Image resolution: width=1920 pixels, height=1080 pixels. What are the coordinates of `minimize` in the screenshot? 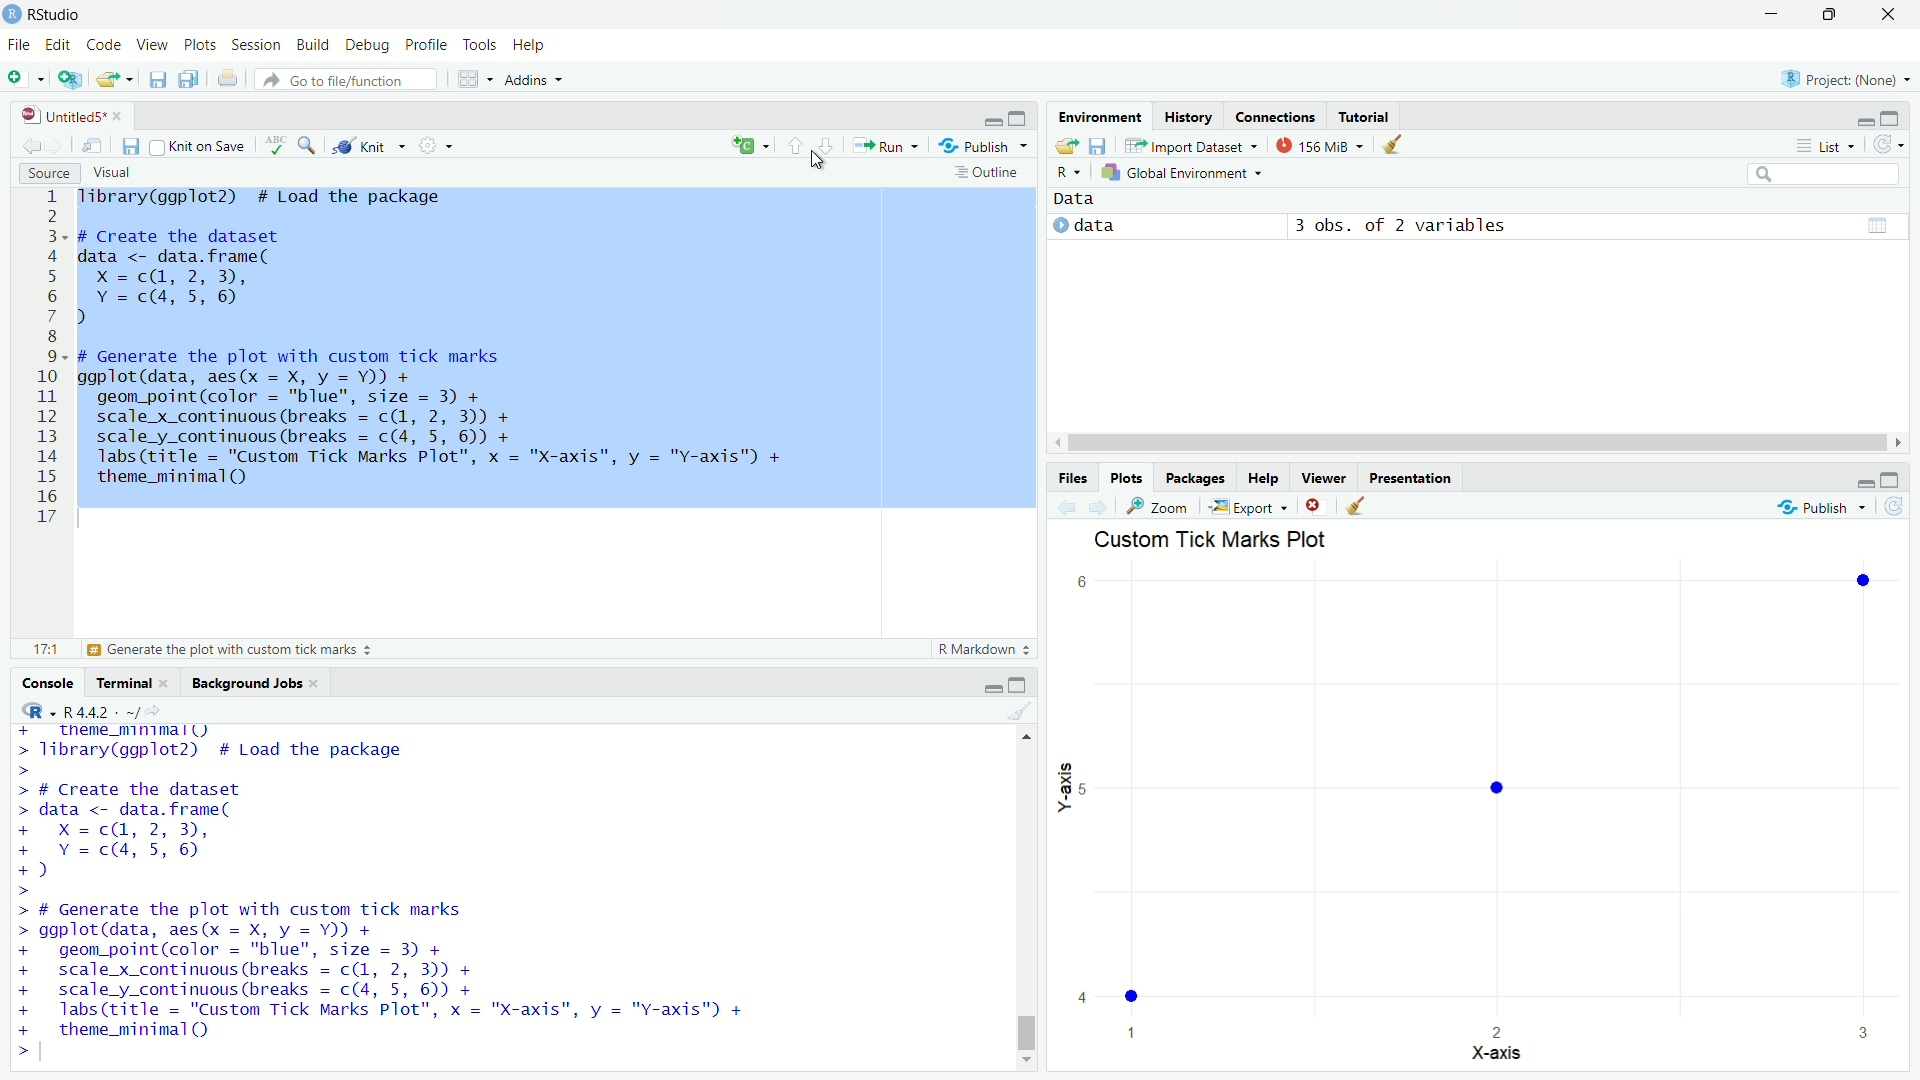 It's located at (1767, 14).